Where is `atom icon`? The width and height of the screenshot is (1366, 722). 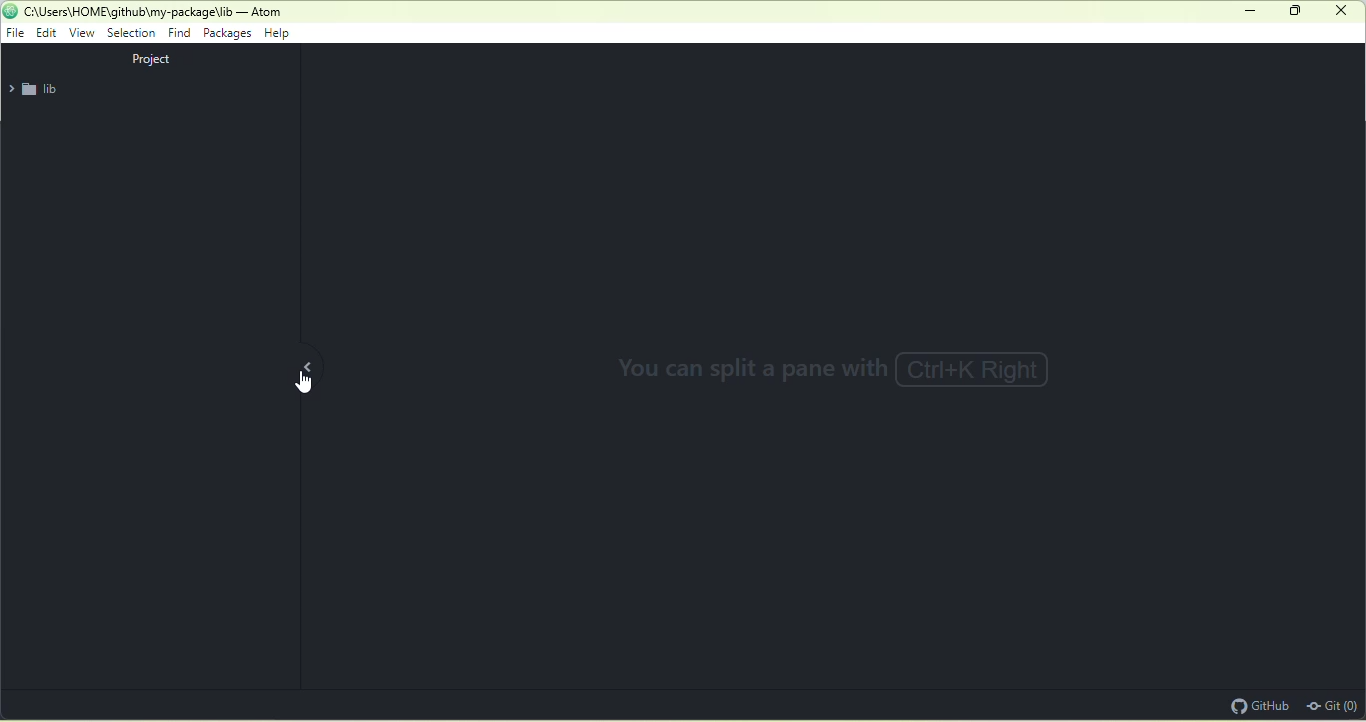
atom icon is located at coordinates (10, 10).